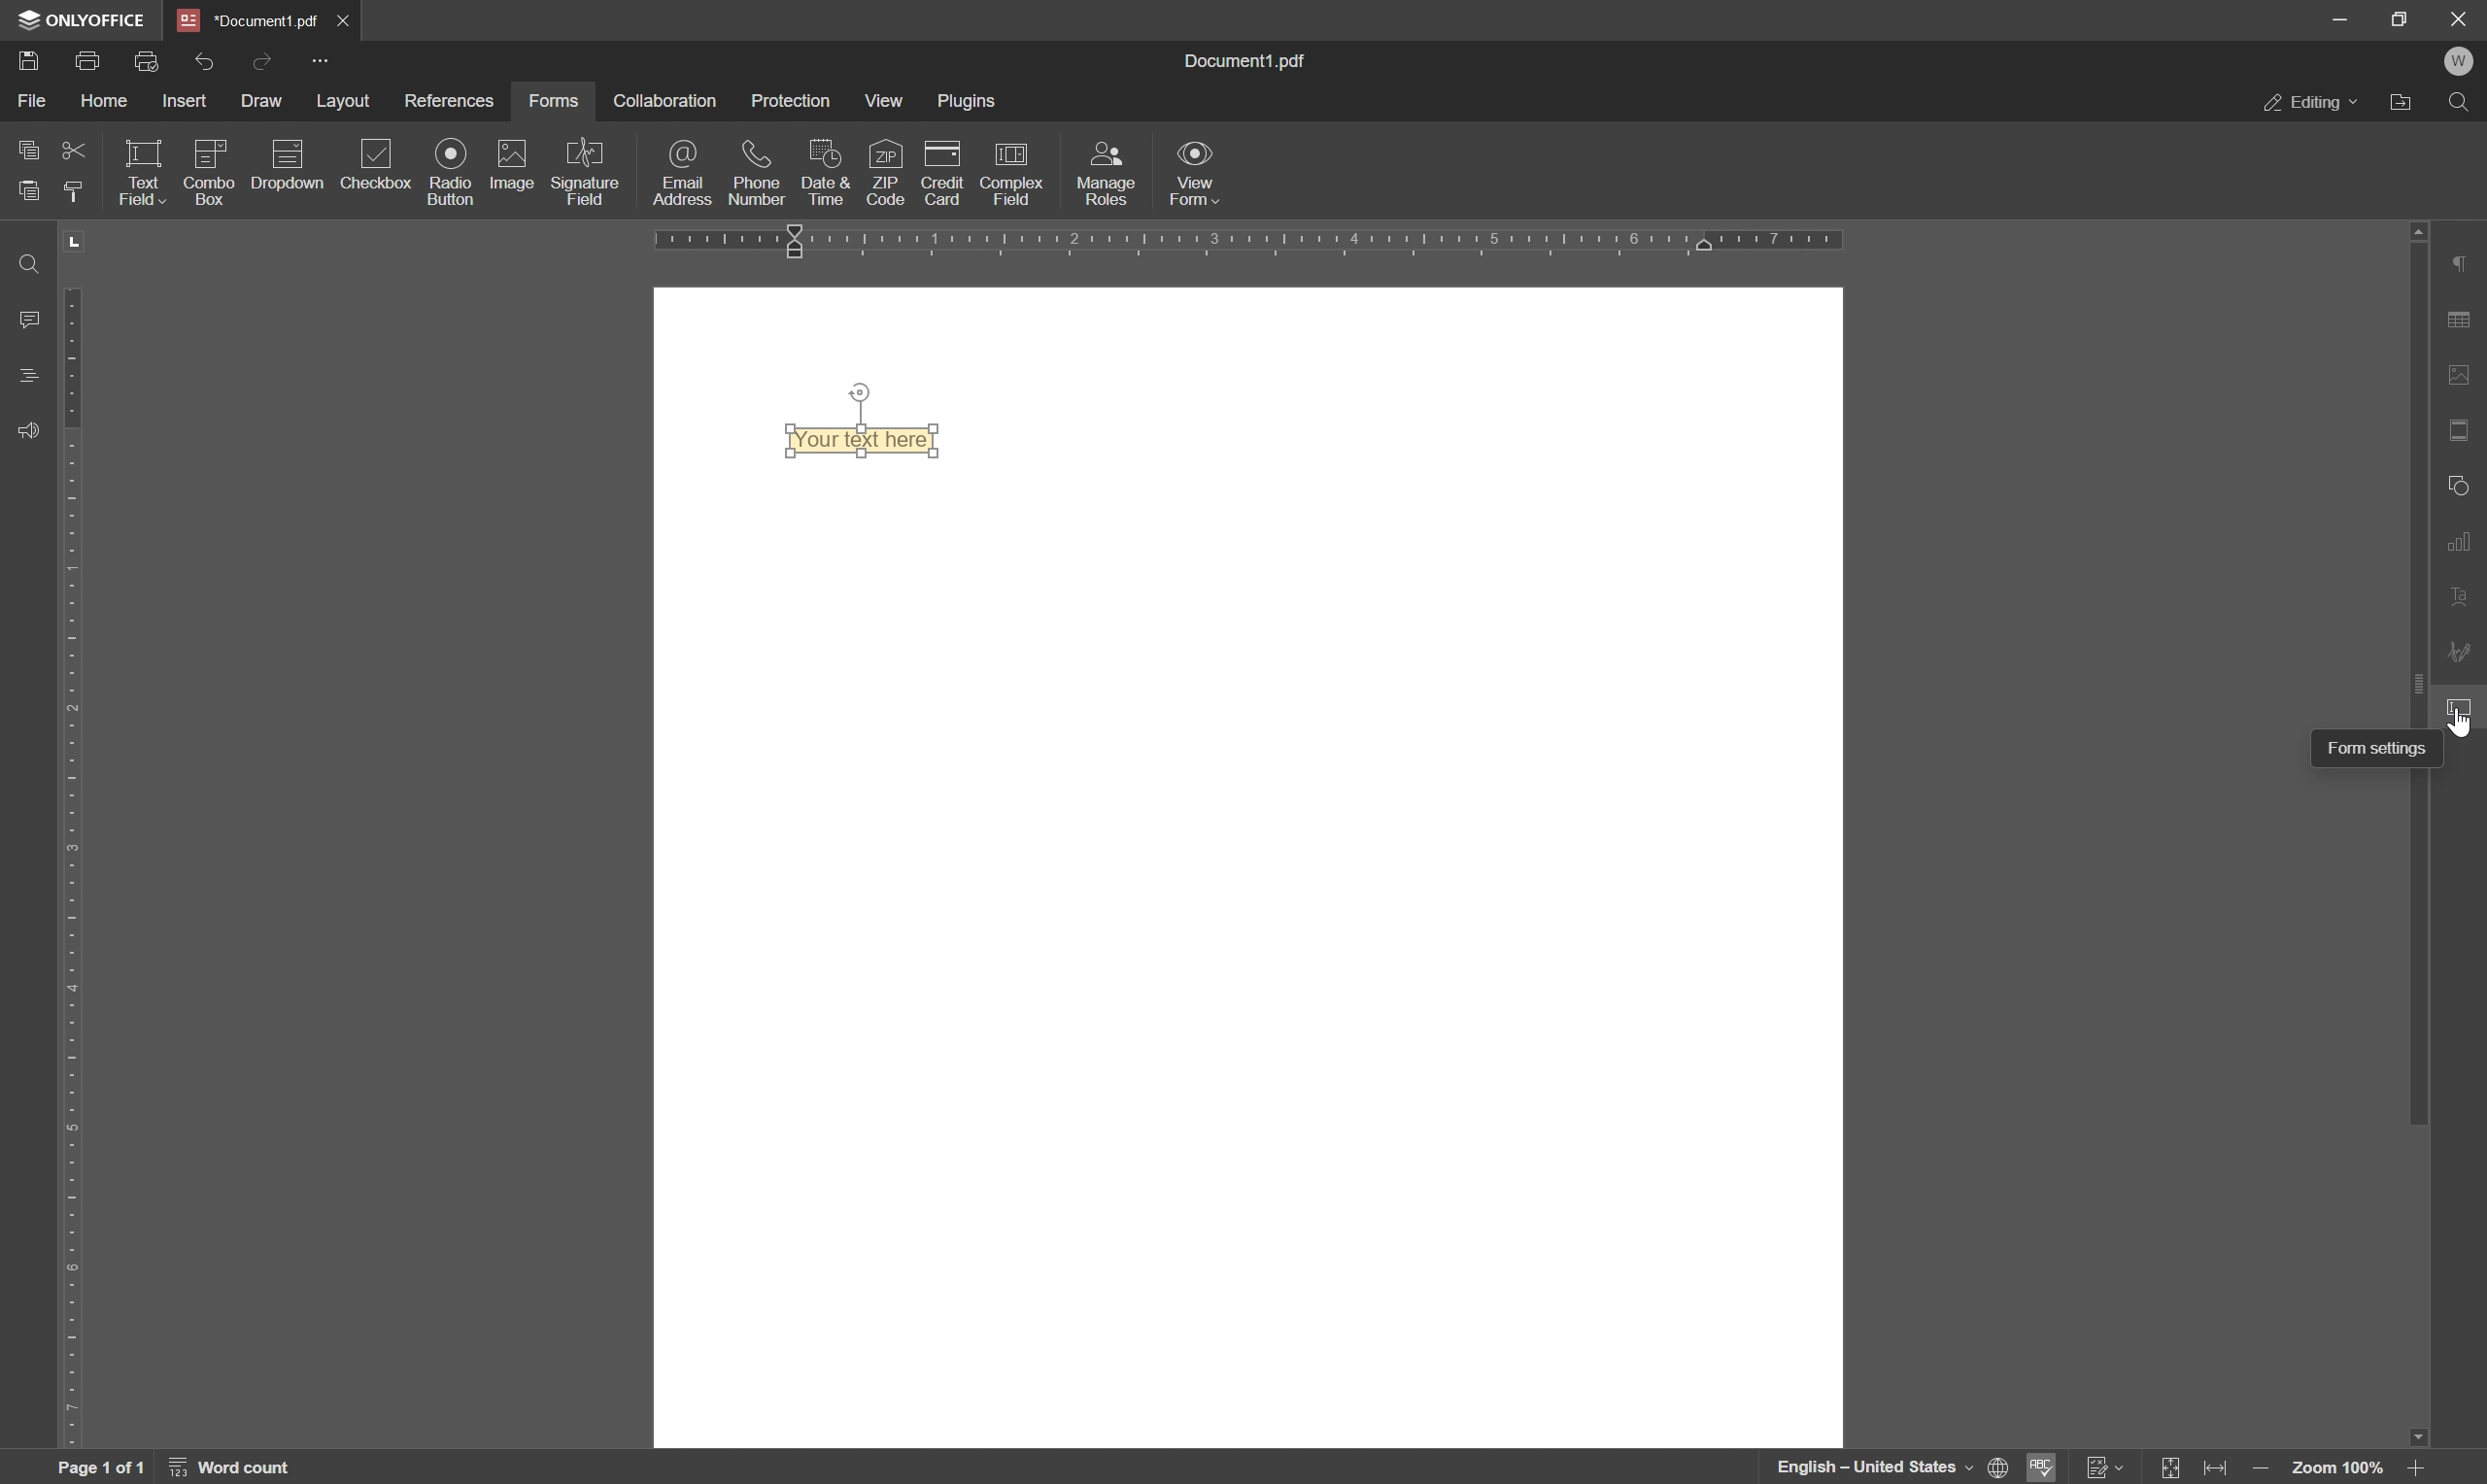 Image resolution: width=2487 pixels, height=1484 pixels. Describe the element at coordinates (2380, 748) in the screenshot. I see `form settings` at that location.